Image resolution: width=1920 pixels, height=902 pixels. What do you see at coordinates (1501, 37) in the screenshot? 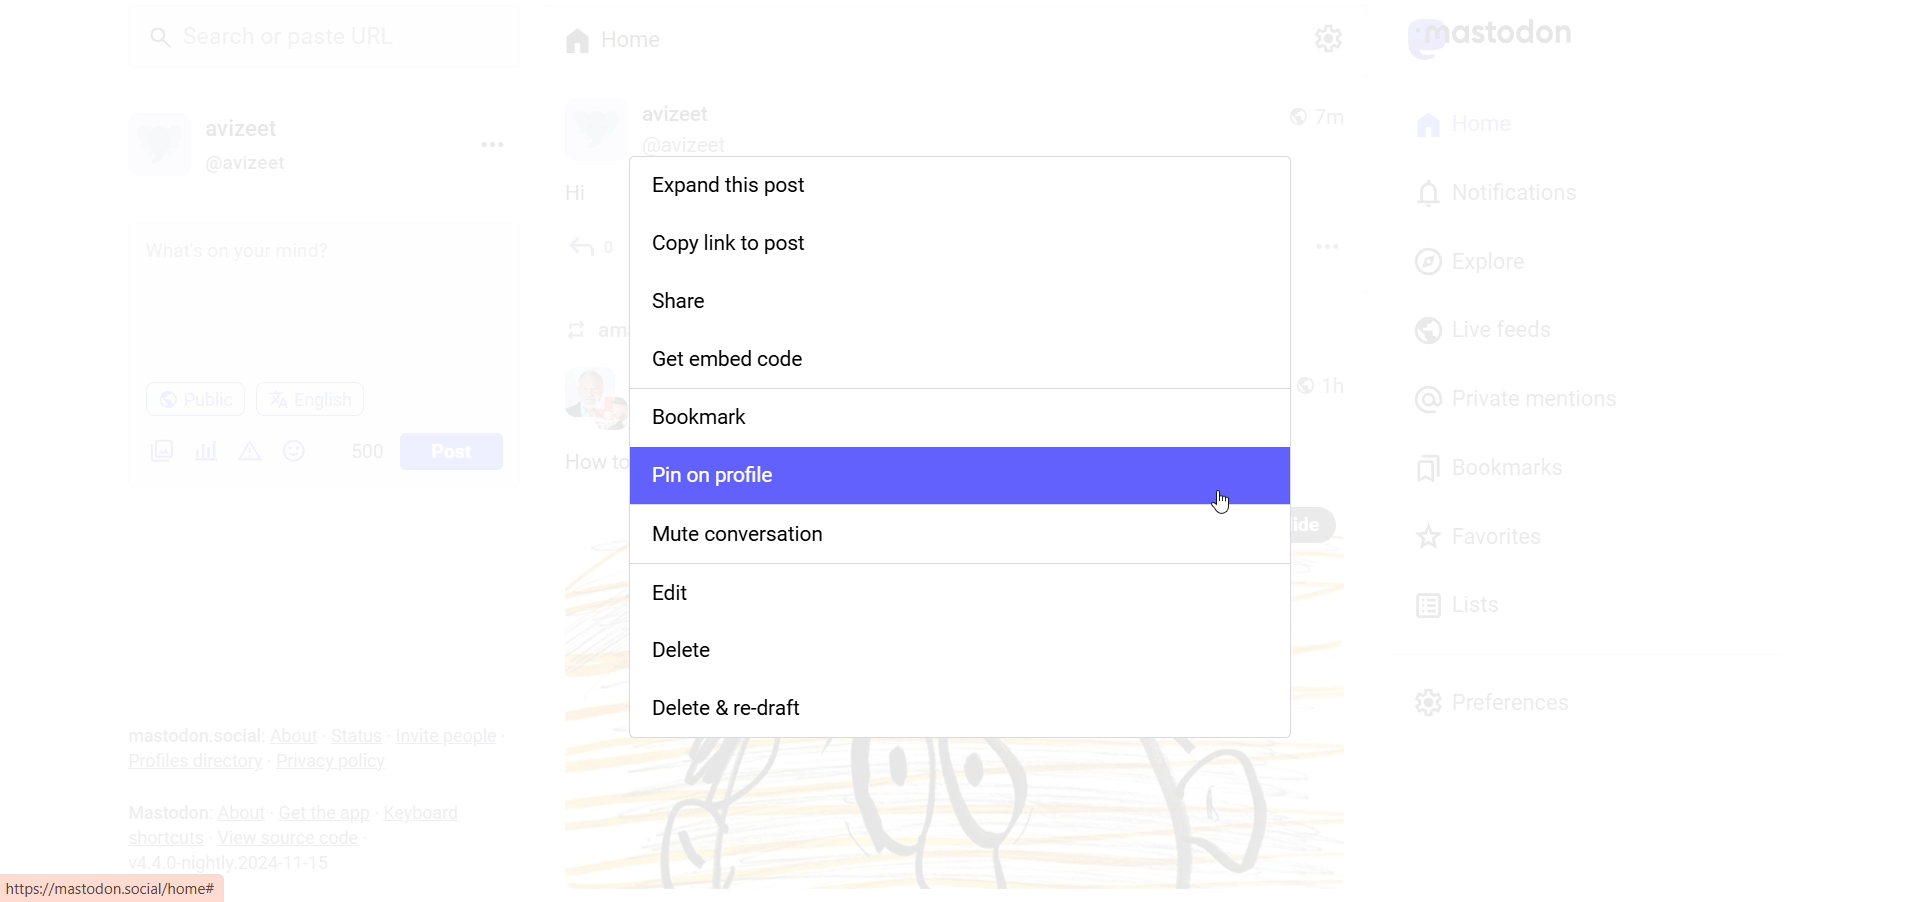
I see `Logo` at bounding box center [1501, 37].